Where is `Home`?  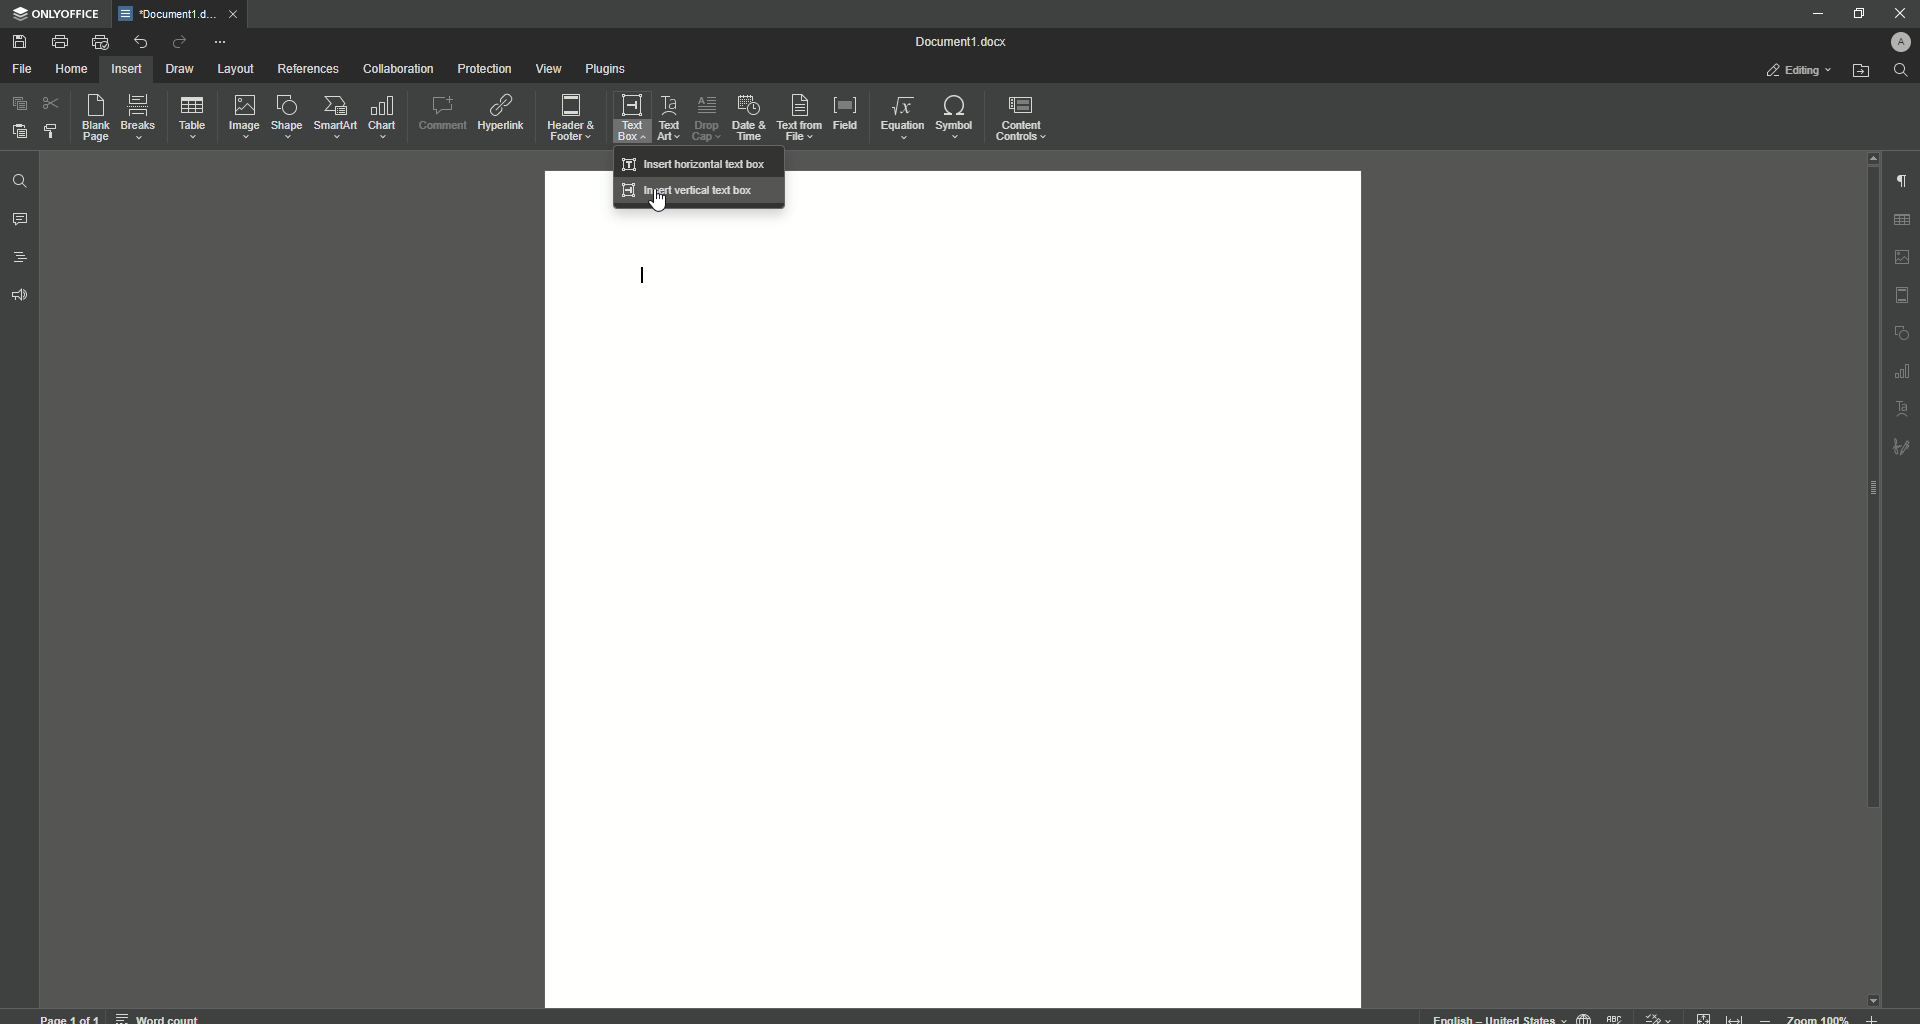 Home is located at coordinates (71, 70).